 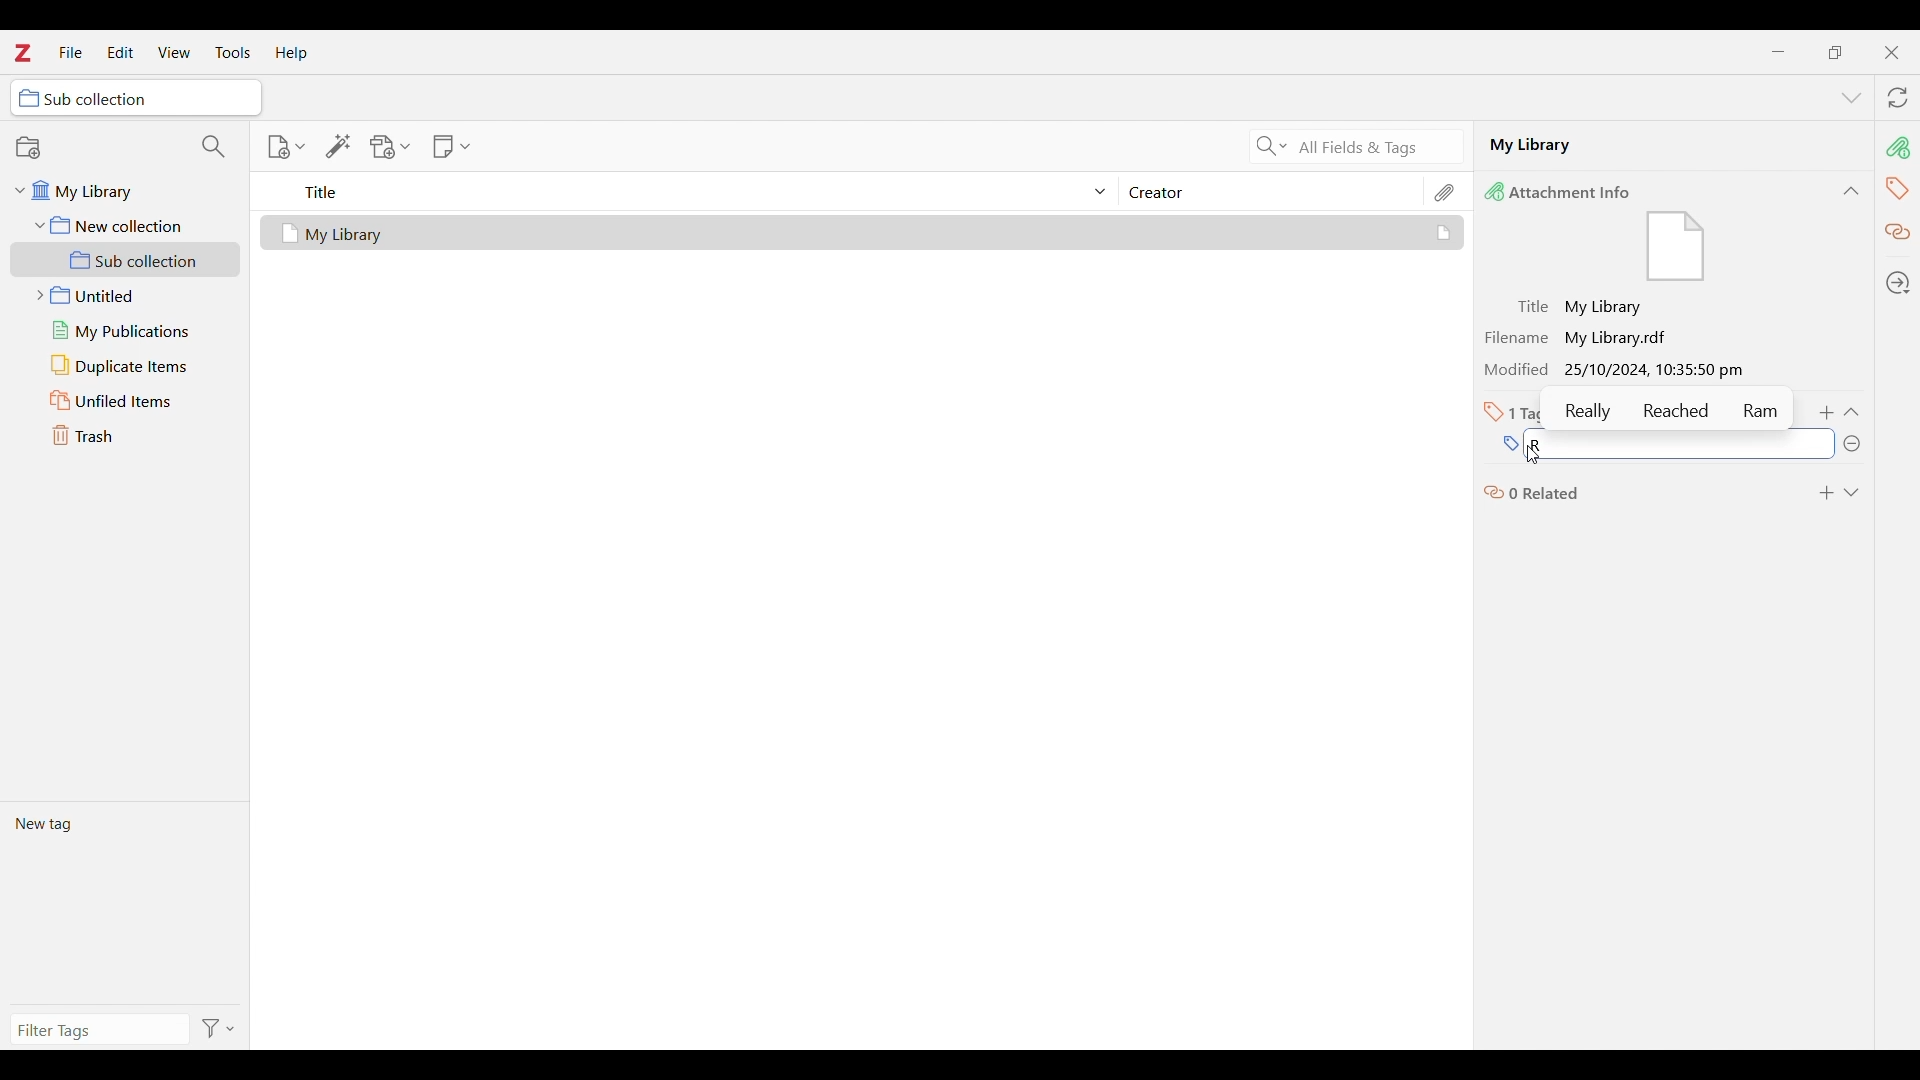 I want to click on My library folder, so click(x=122, y=188).